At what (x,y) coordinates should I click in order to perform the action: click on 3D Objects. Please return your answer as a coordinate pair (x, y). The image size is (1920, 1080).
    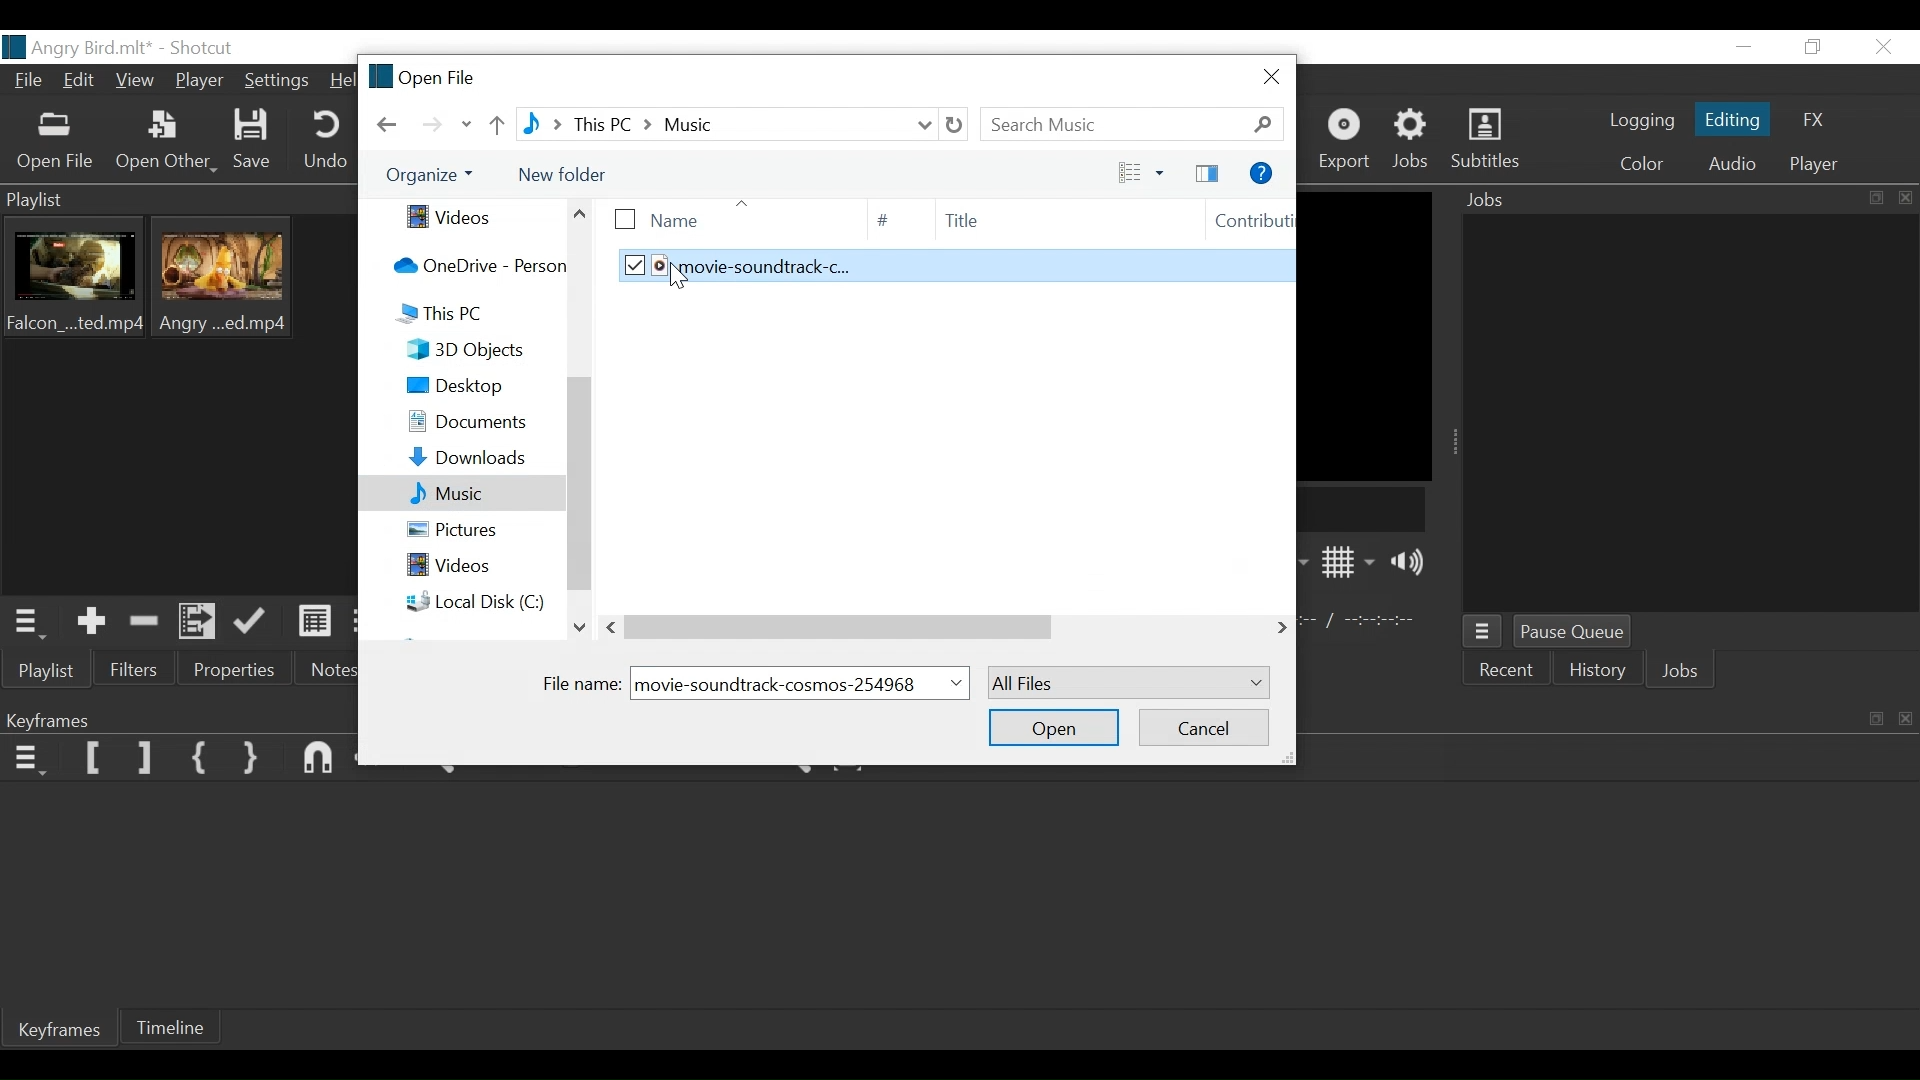
    Looking at the image, I should click on (454, 350).